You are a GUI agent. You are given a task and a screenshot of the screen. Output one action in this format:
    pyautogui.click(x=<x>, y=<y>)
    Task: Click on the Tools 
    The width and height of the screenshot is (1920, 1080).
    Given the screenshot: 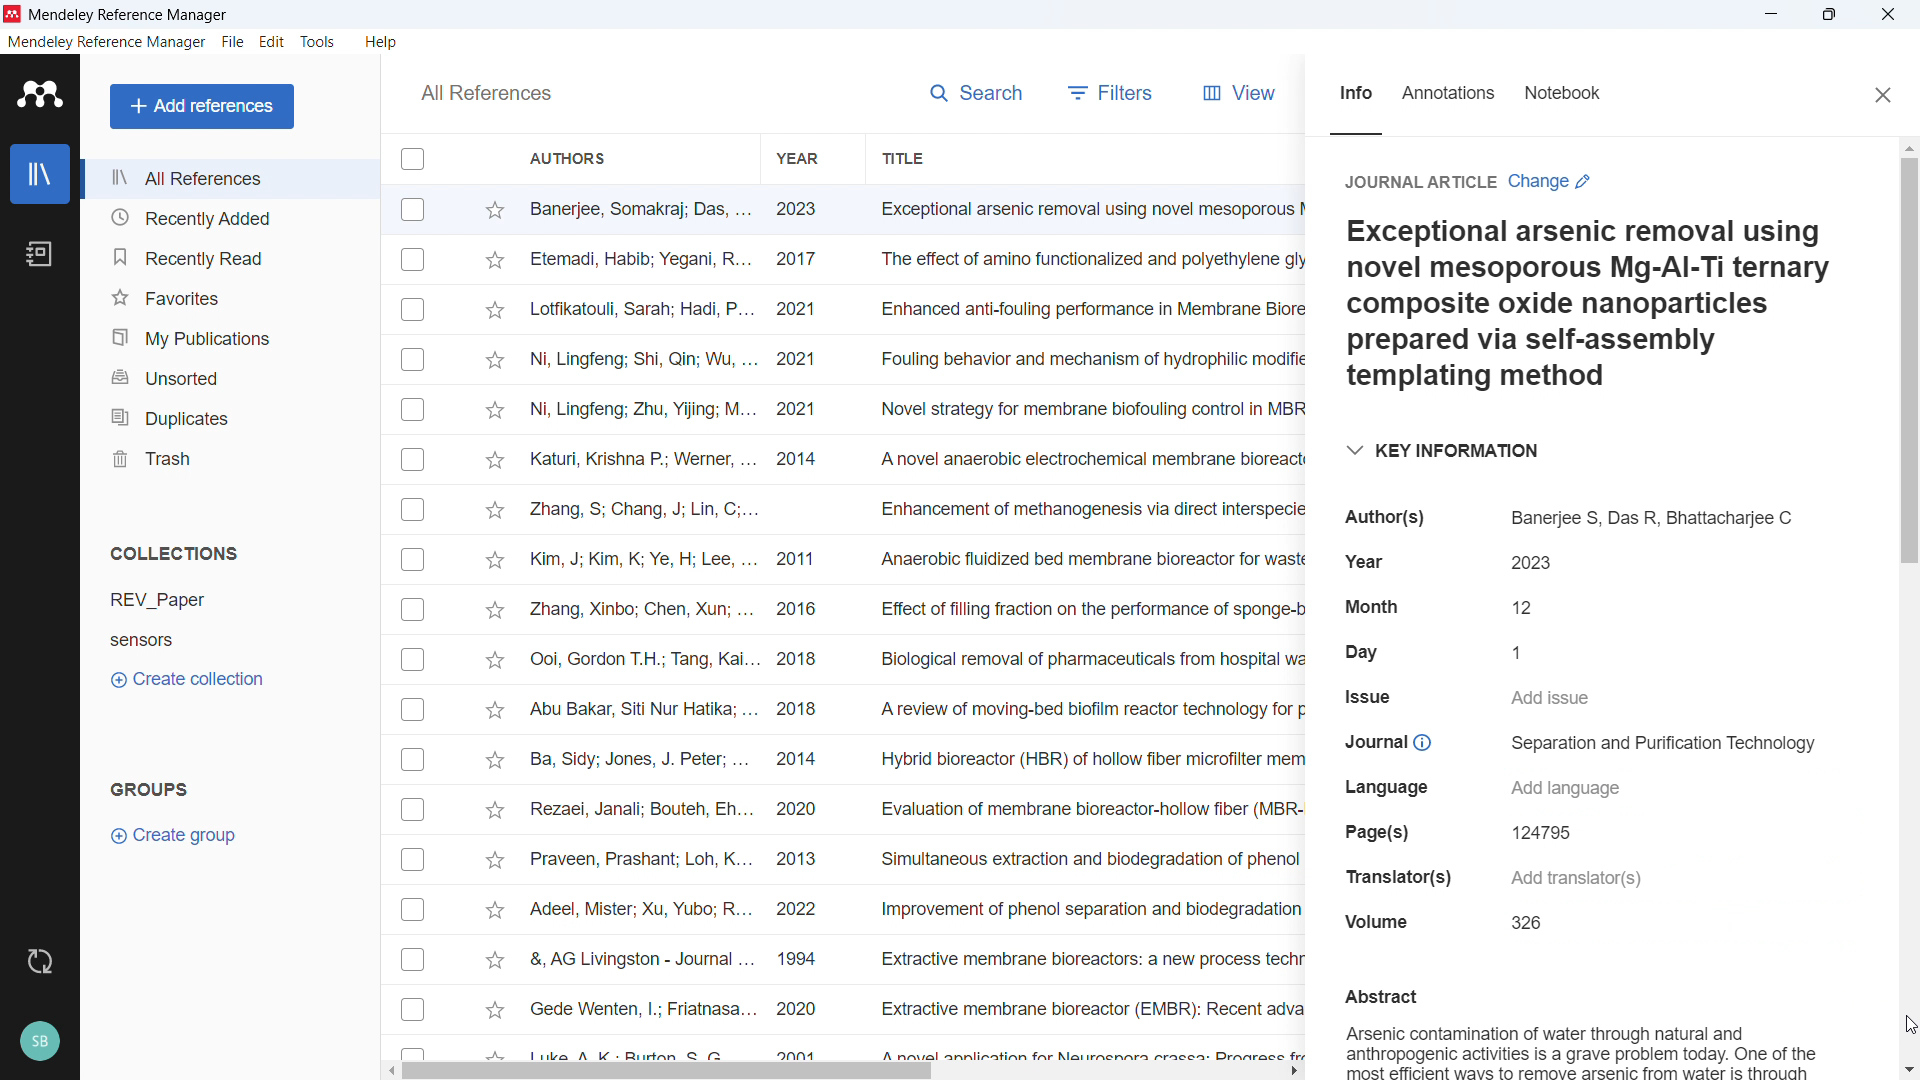 What is the action you would take?
    pyautogui.click(x=321, y=42)
    